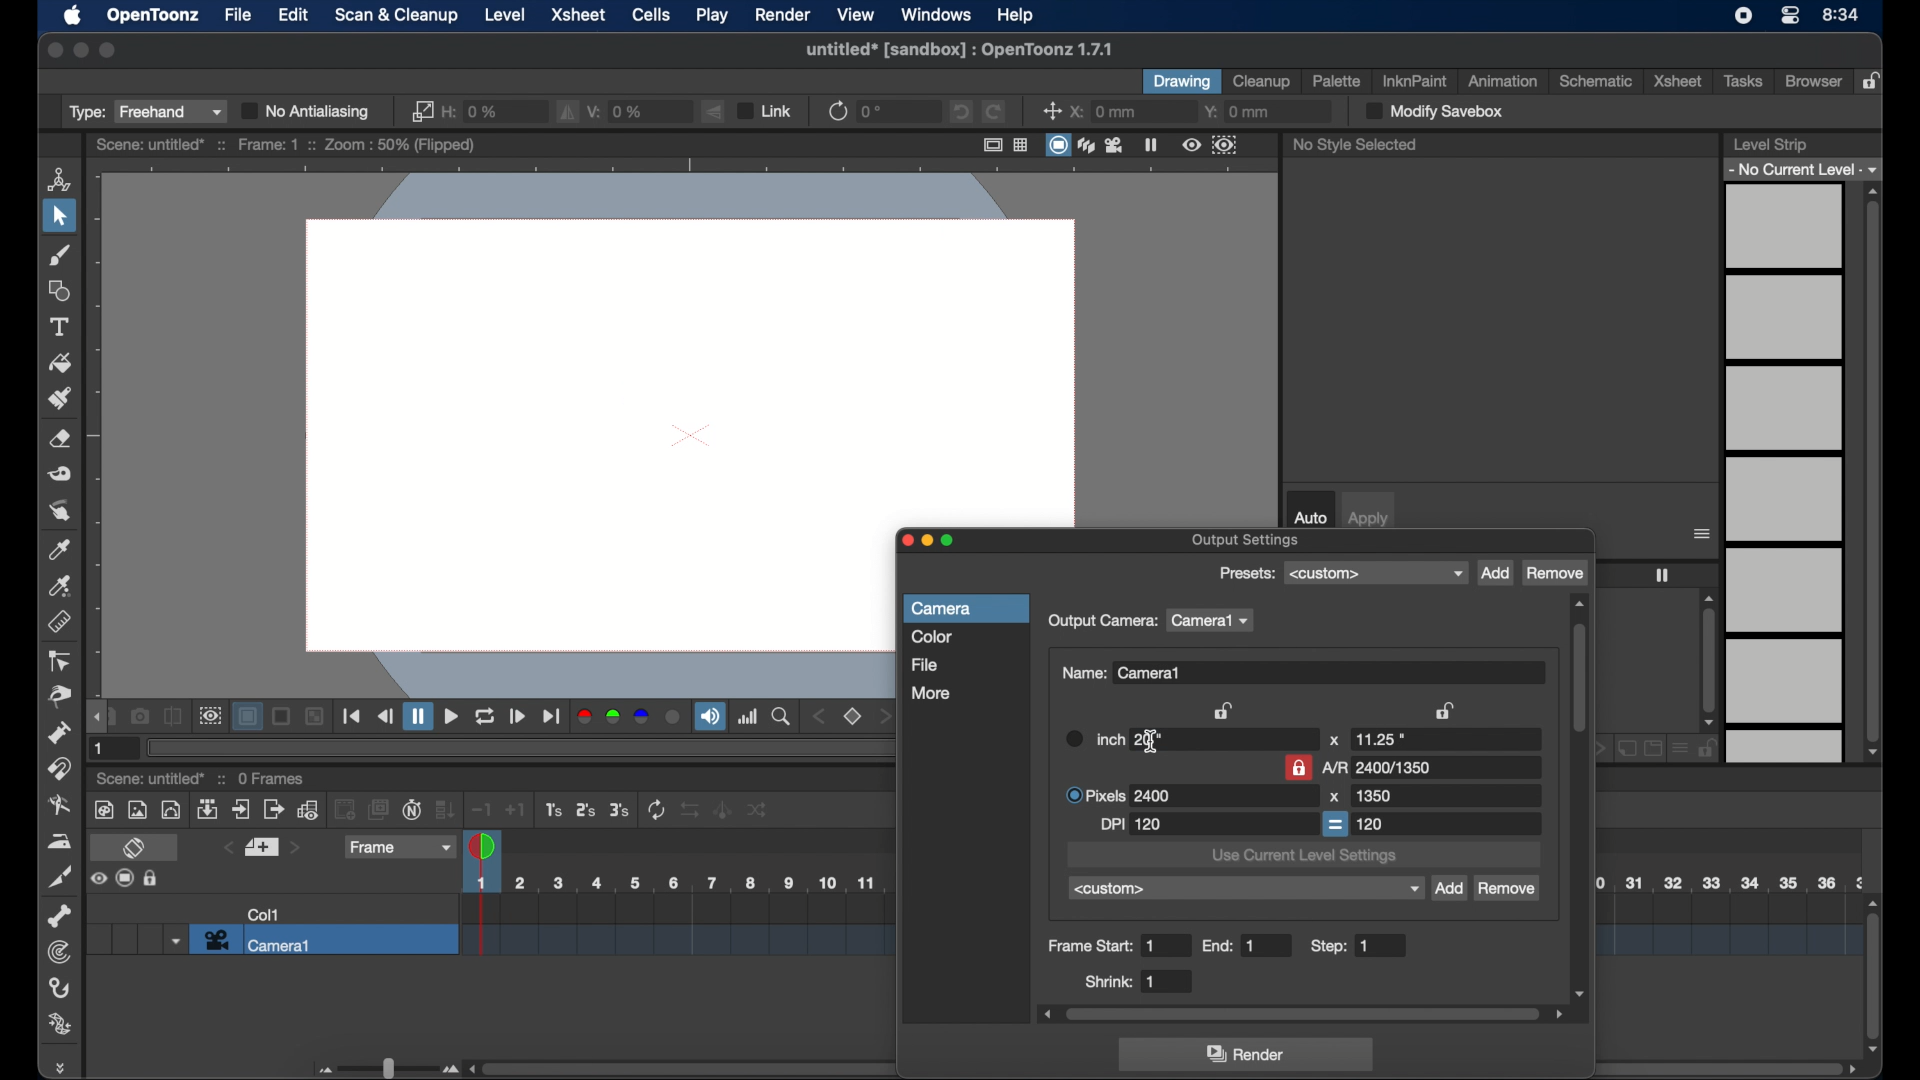  I want to click on schematic, so click(1597, 81).